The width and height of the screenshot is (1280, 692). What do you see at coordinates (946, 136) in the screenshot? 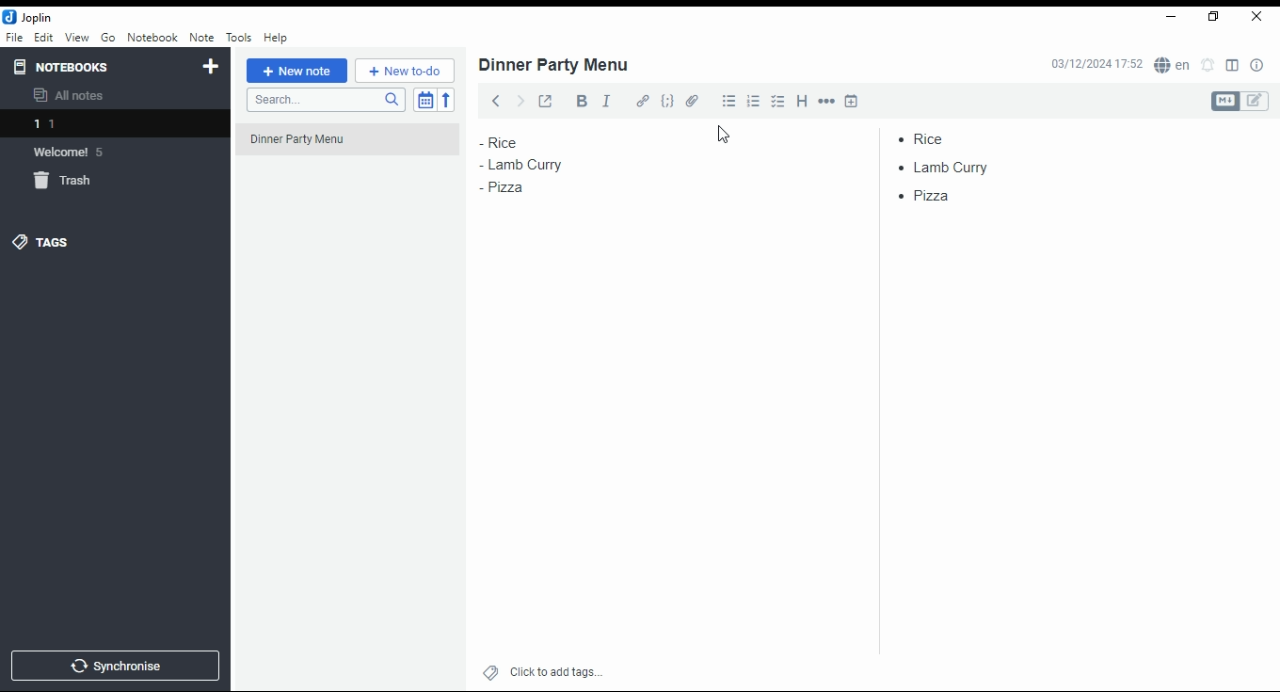
I see `rice` at bounding box center [946, 136].